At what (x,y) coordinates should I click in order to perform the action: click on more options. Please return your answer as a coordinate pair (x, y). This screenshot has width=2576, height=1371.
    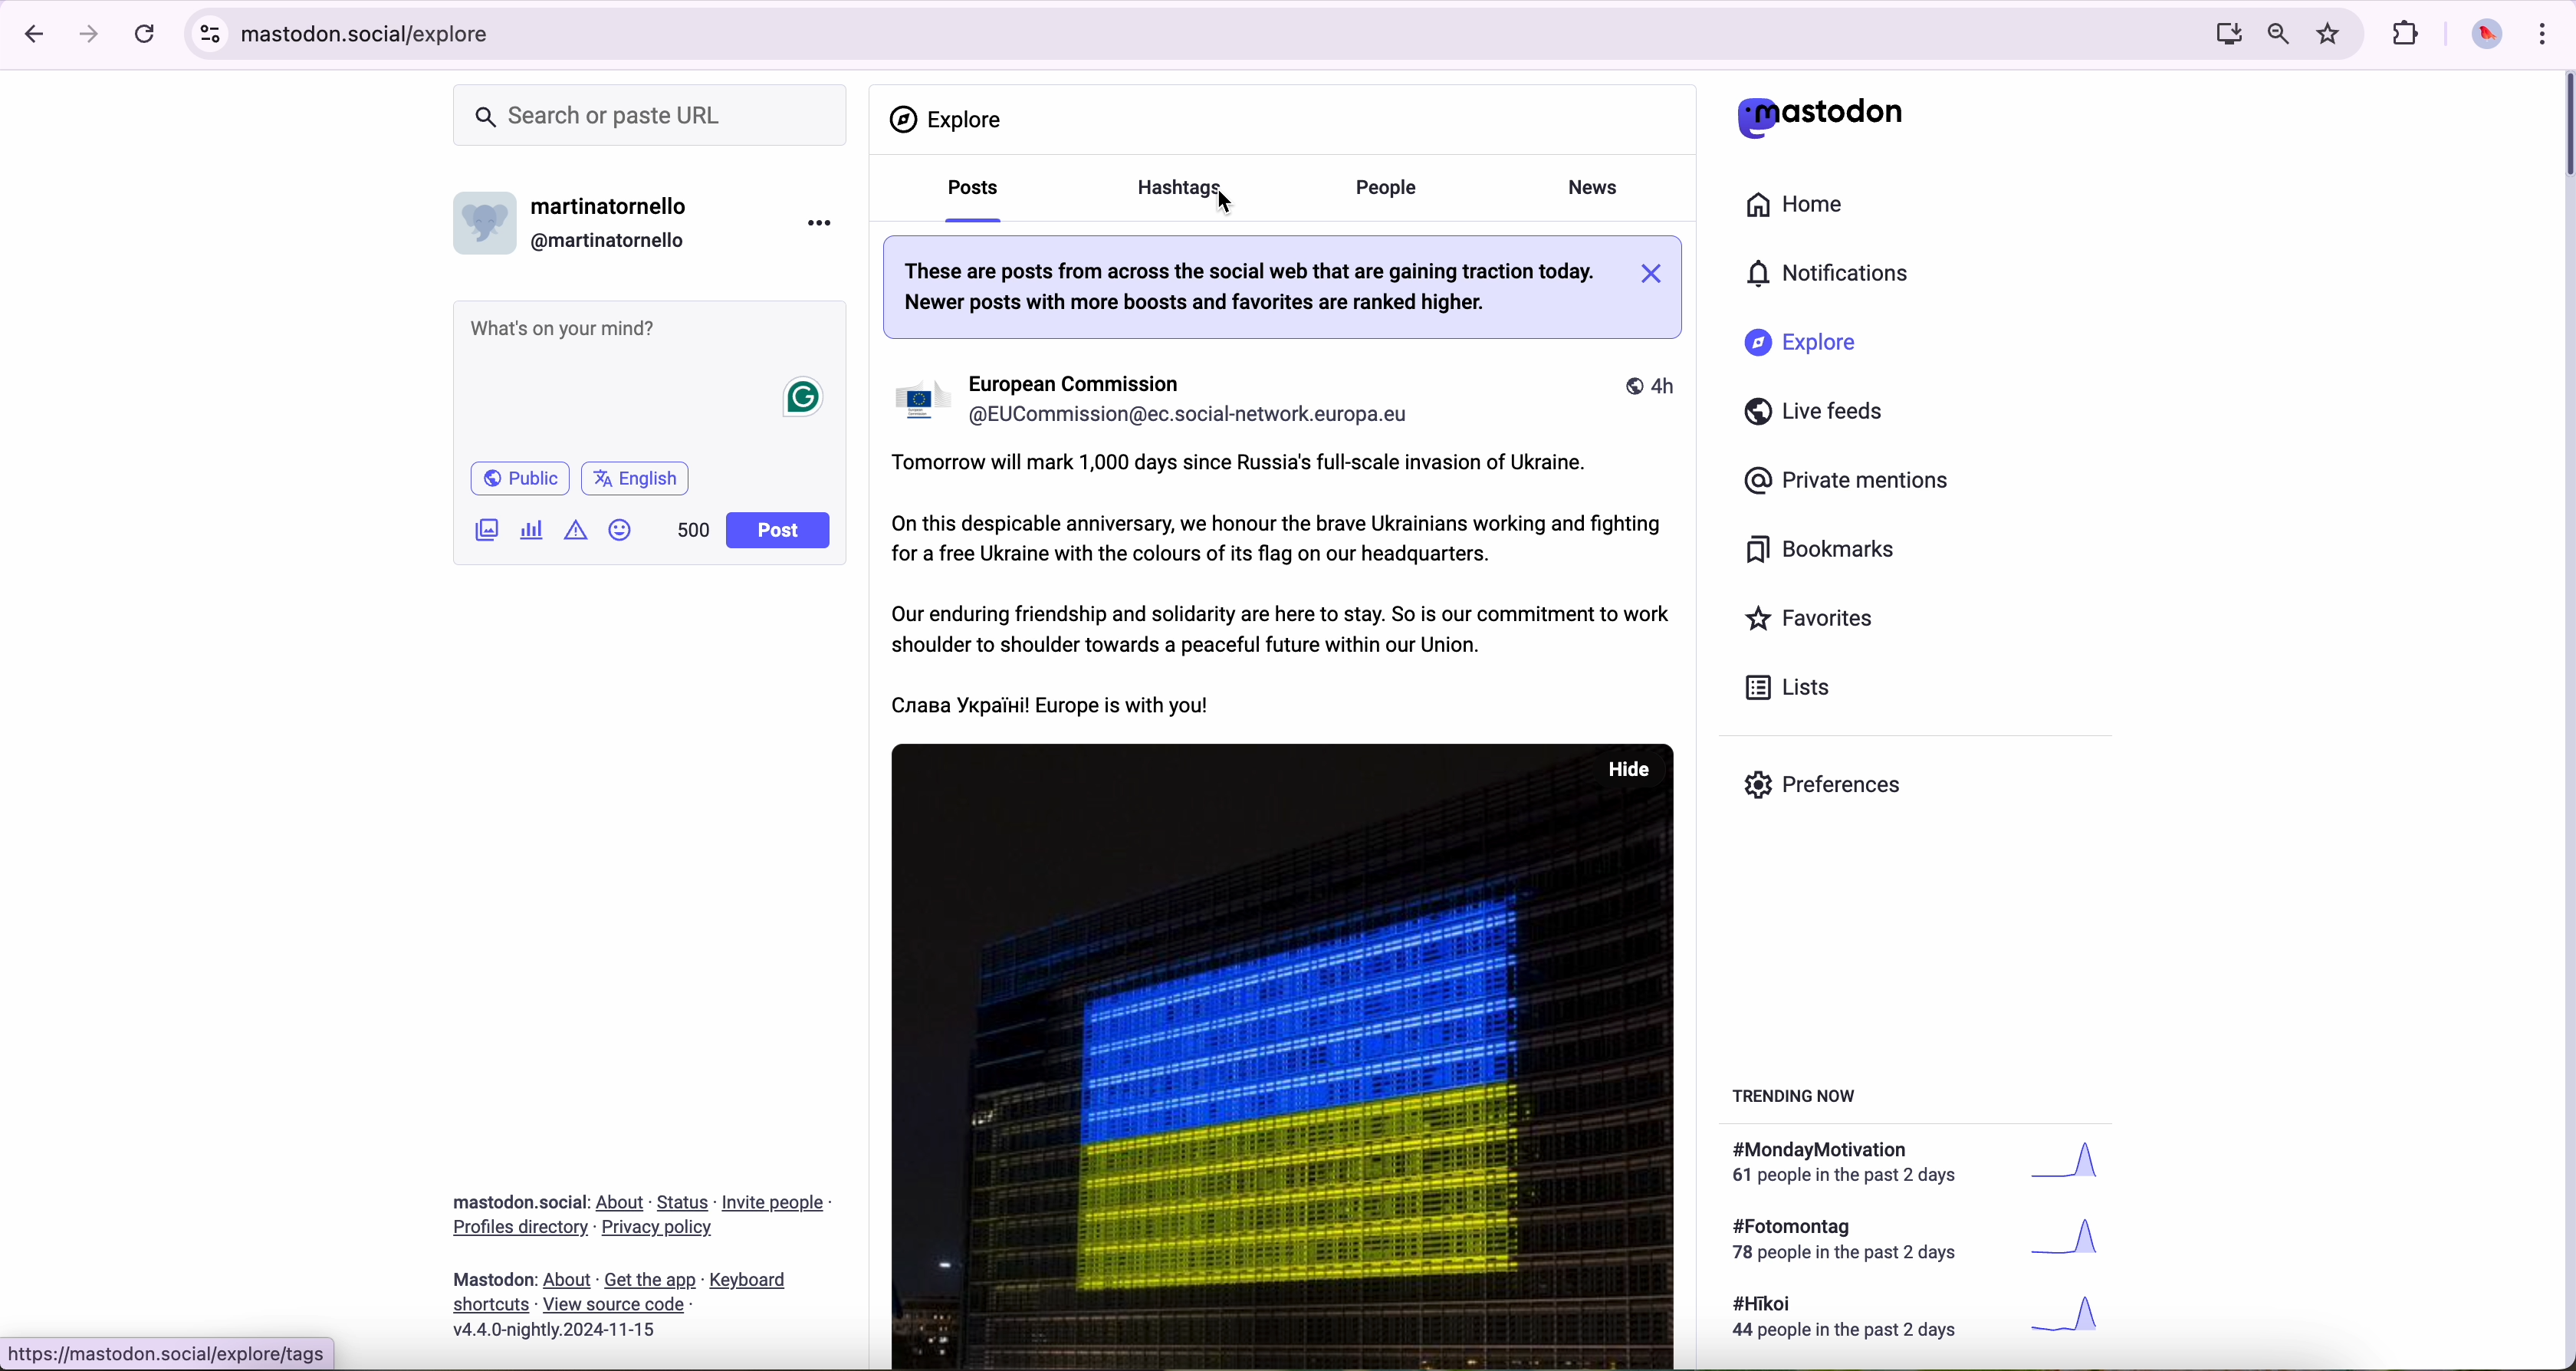
    Looking at the image, I should click on (818, 227).